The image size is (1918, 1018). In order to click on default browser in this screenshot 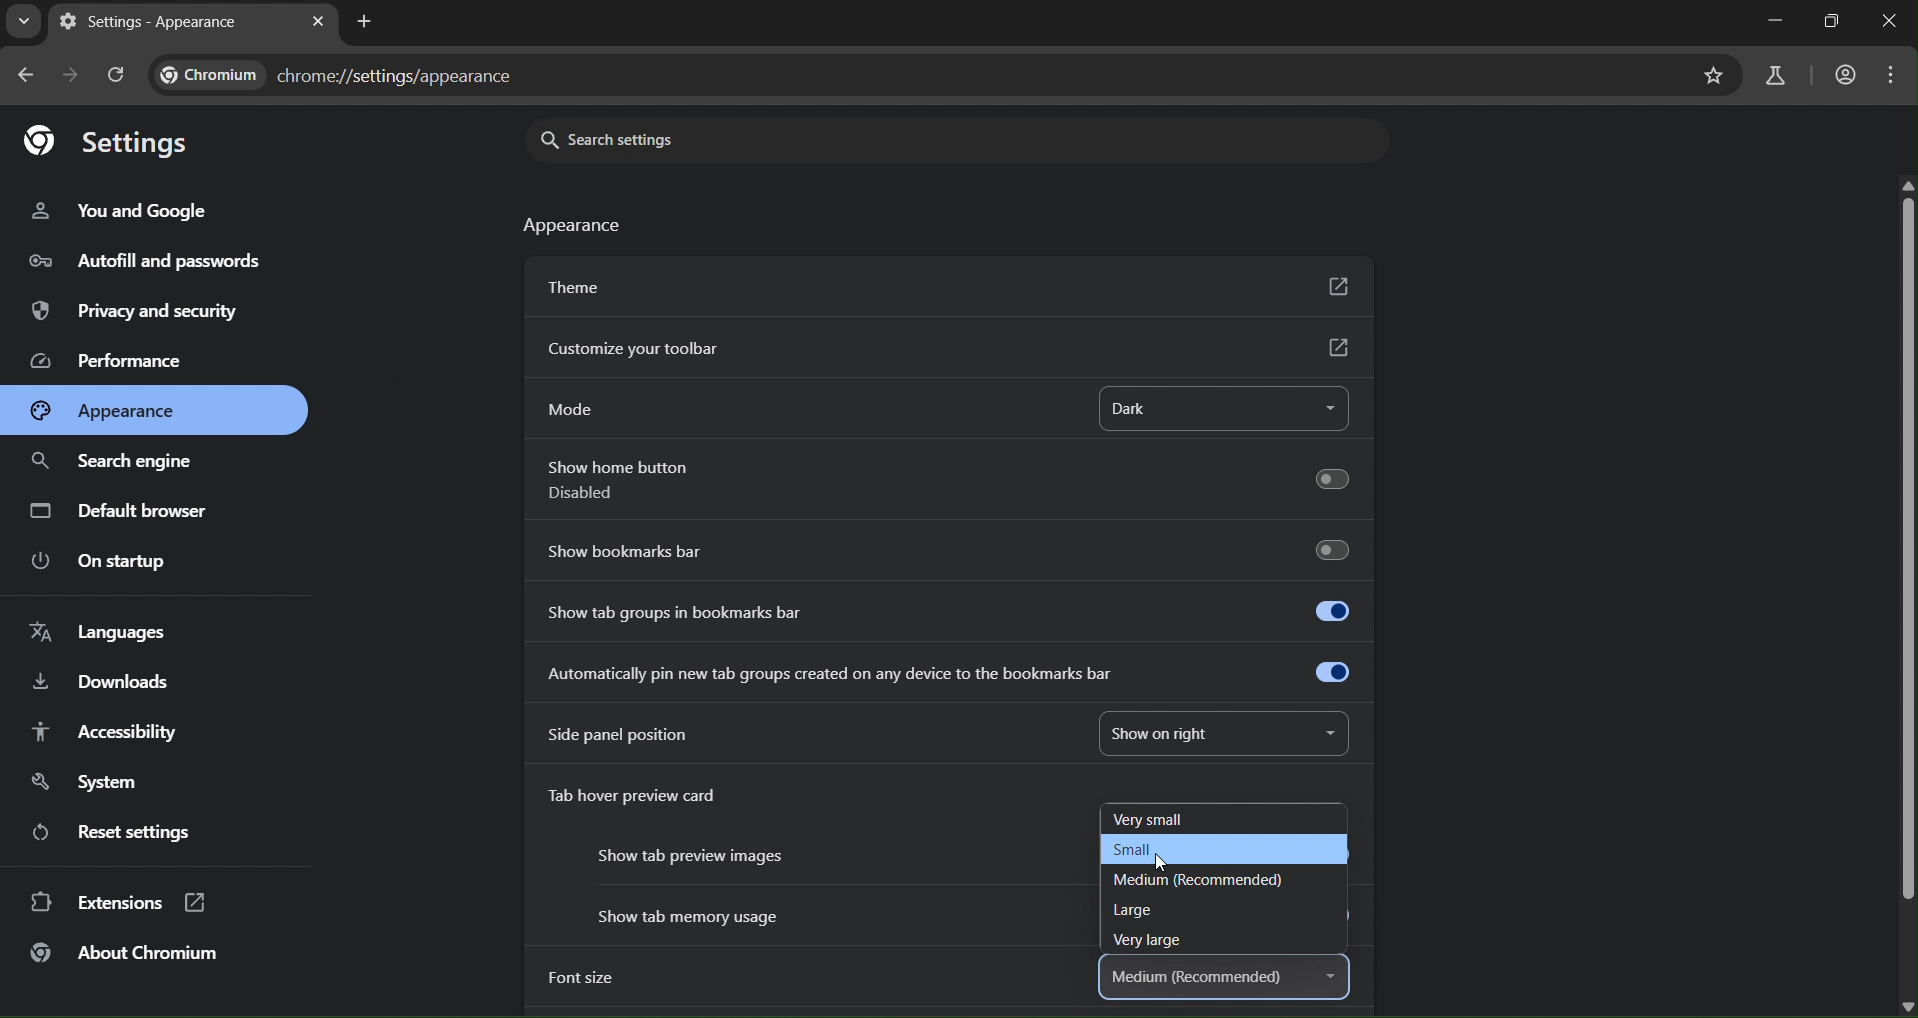, I will do `click(127, 513)`.